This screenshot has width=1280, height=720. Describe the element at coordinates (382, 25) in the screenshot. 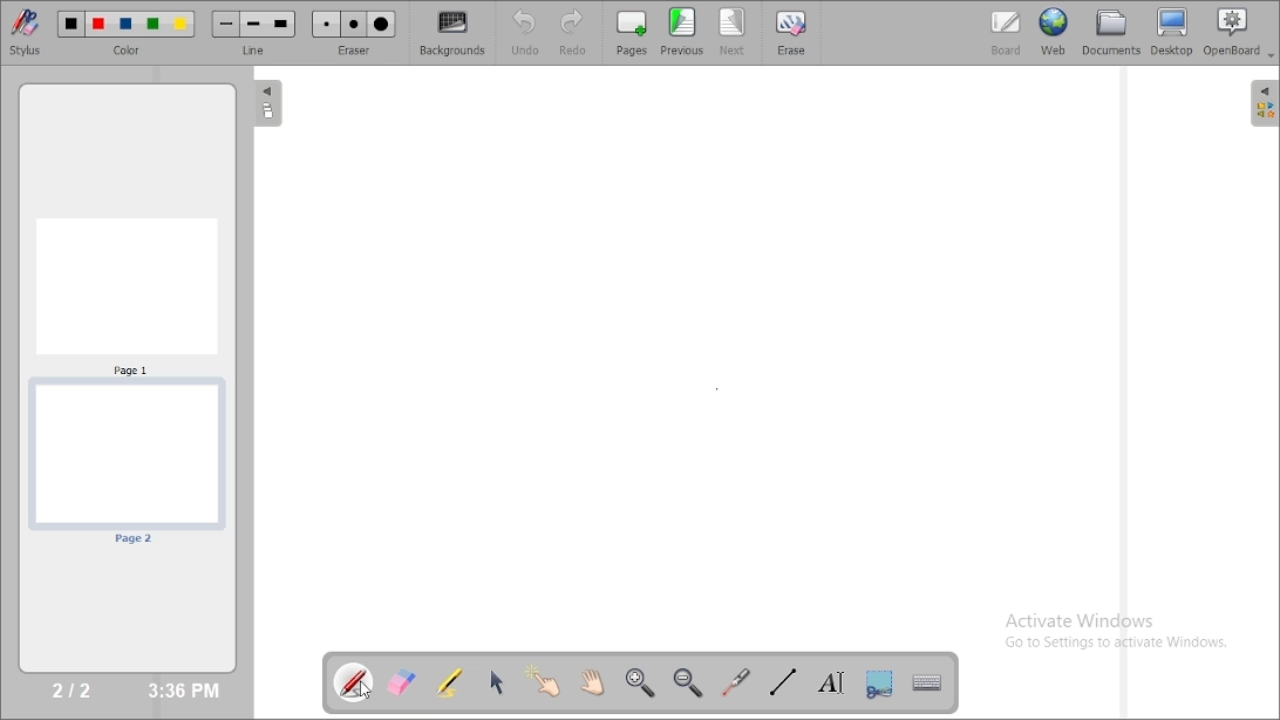

I see `Large eraser` at that location.